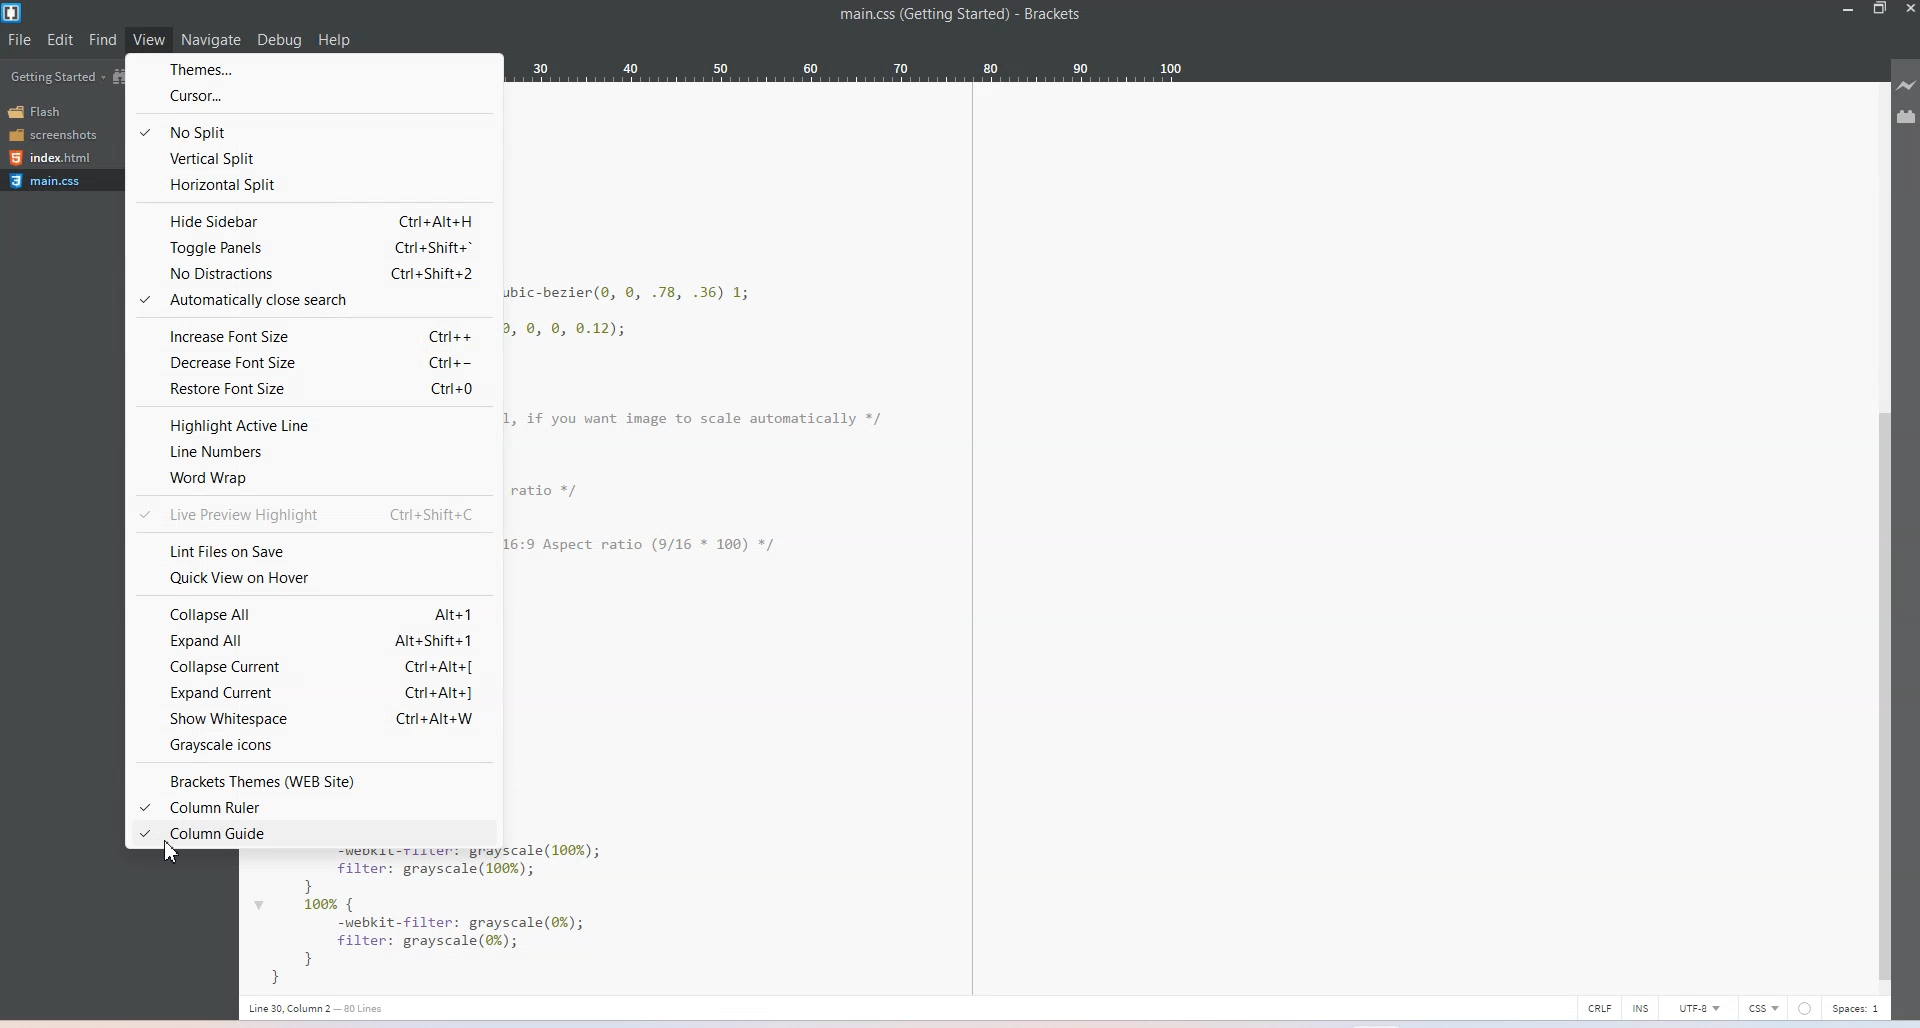 This screenshot has width=1920, height=1028. Describe the element at coordinates (316, 158) in the screenshot. I see `Vertical split` at that location.